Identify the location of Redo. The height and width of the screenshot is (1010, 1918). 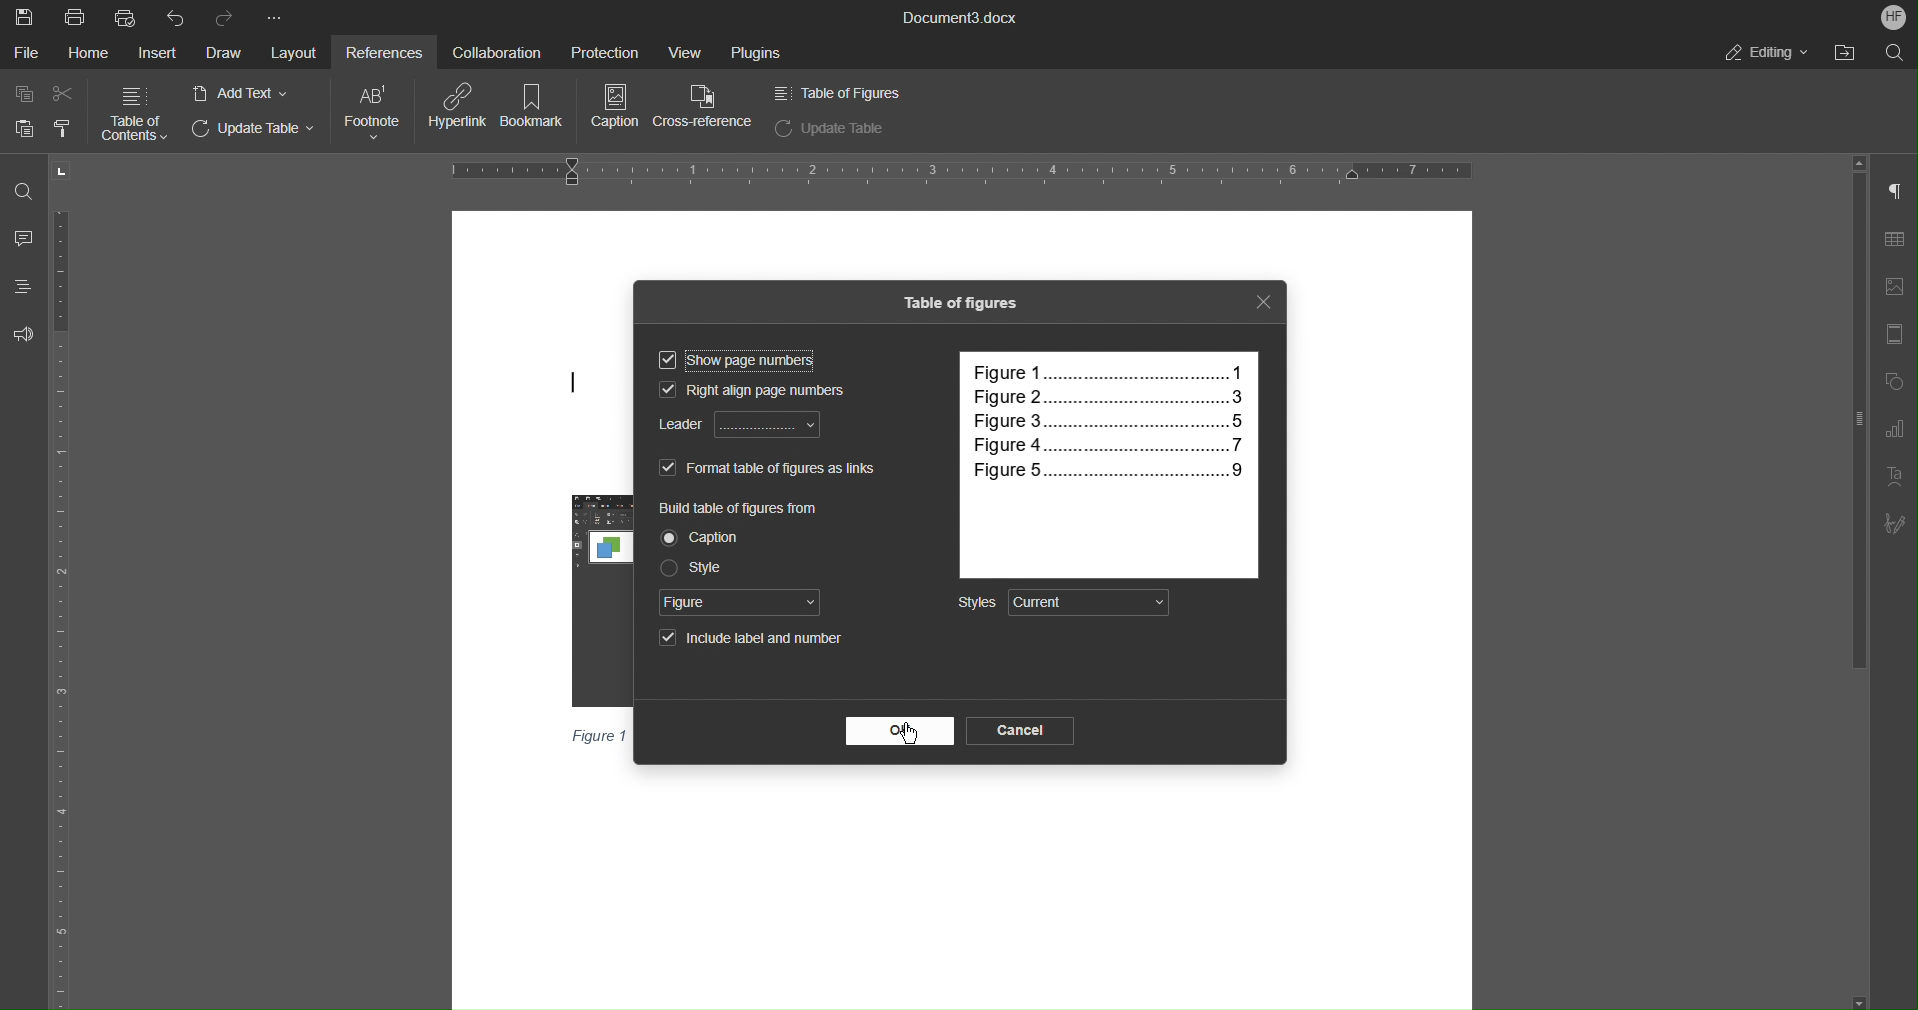
(227, 15).